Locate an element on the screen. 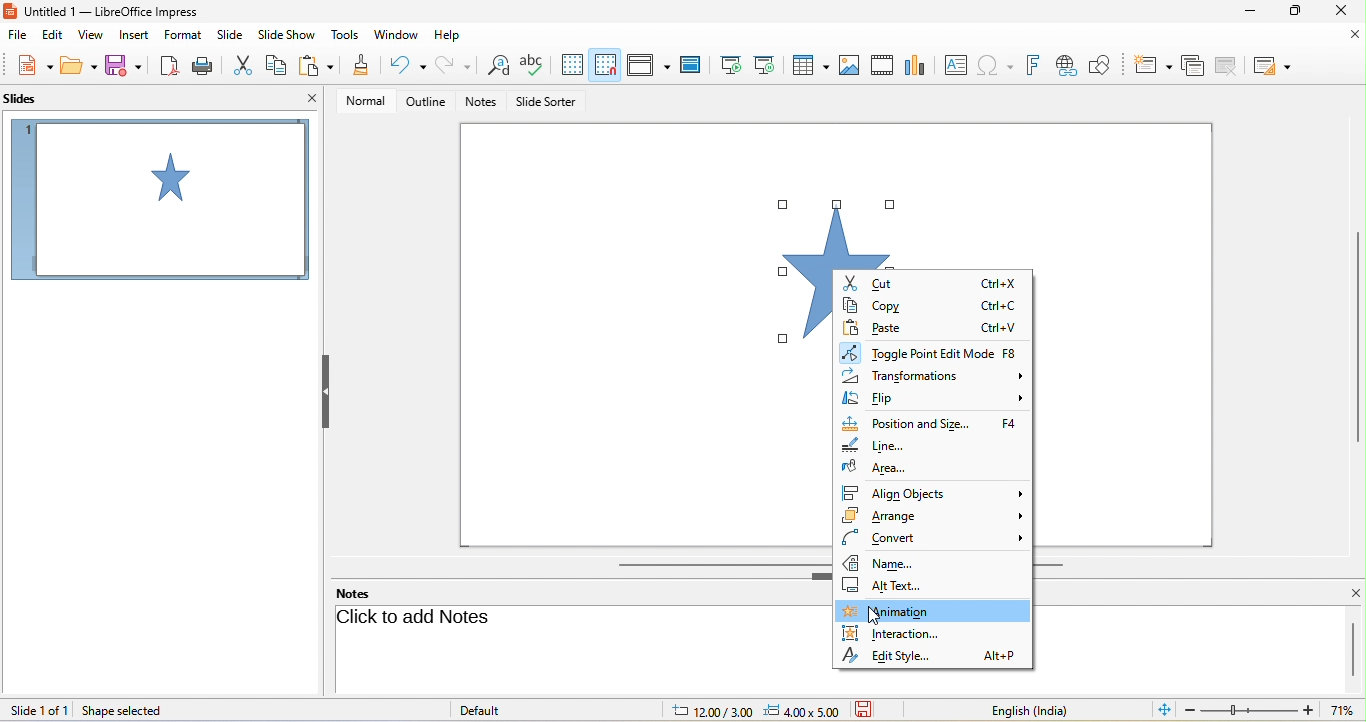 Image resolution: width=1366 pixels, height=722 pixels. current window title: Untitled 1 — LibreOffice Impress is located at coordinates (102, 11).